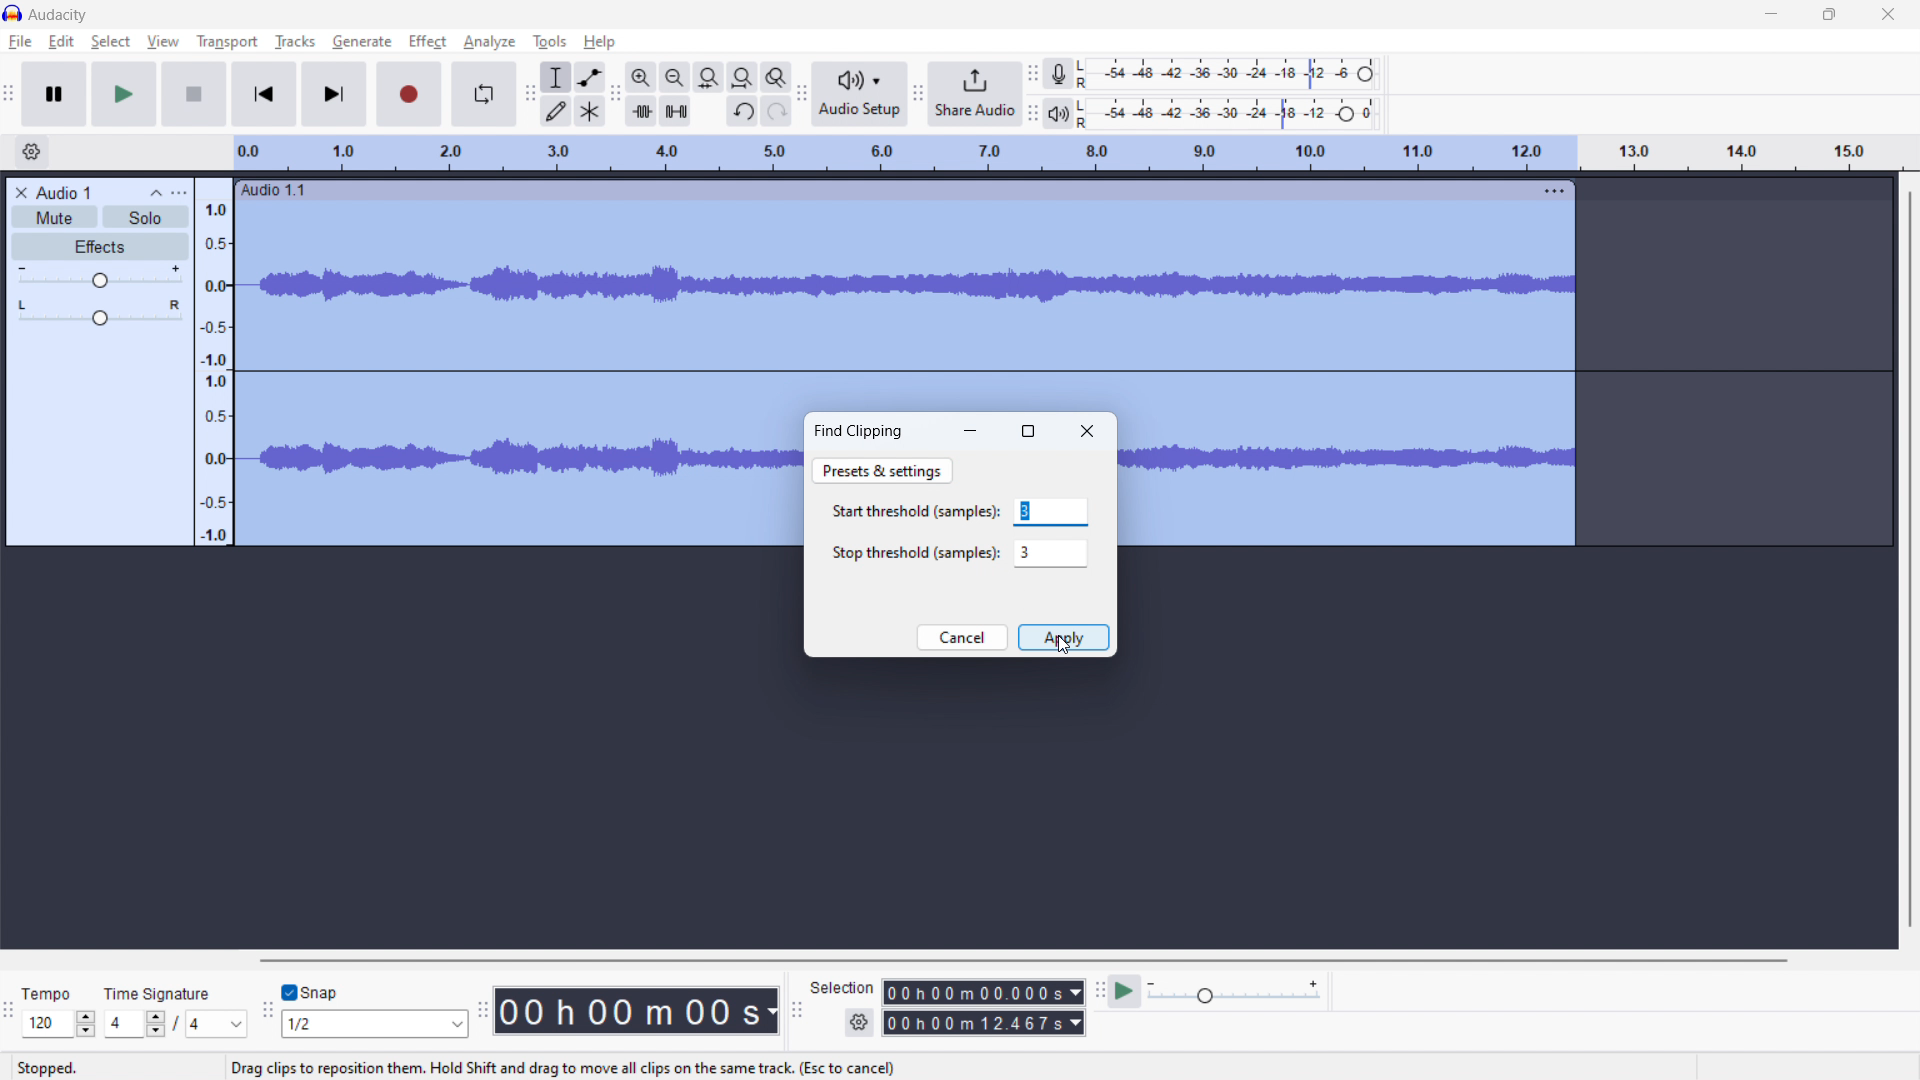  Describe the element at coordinates (590, 110) in the screenshot. I see `multi tool` at that location.